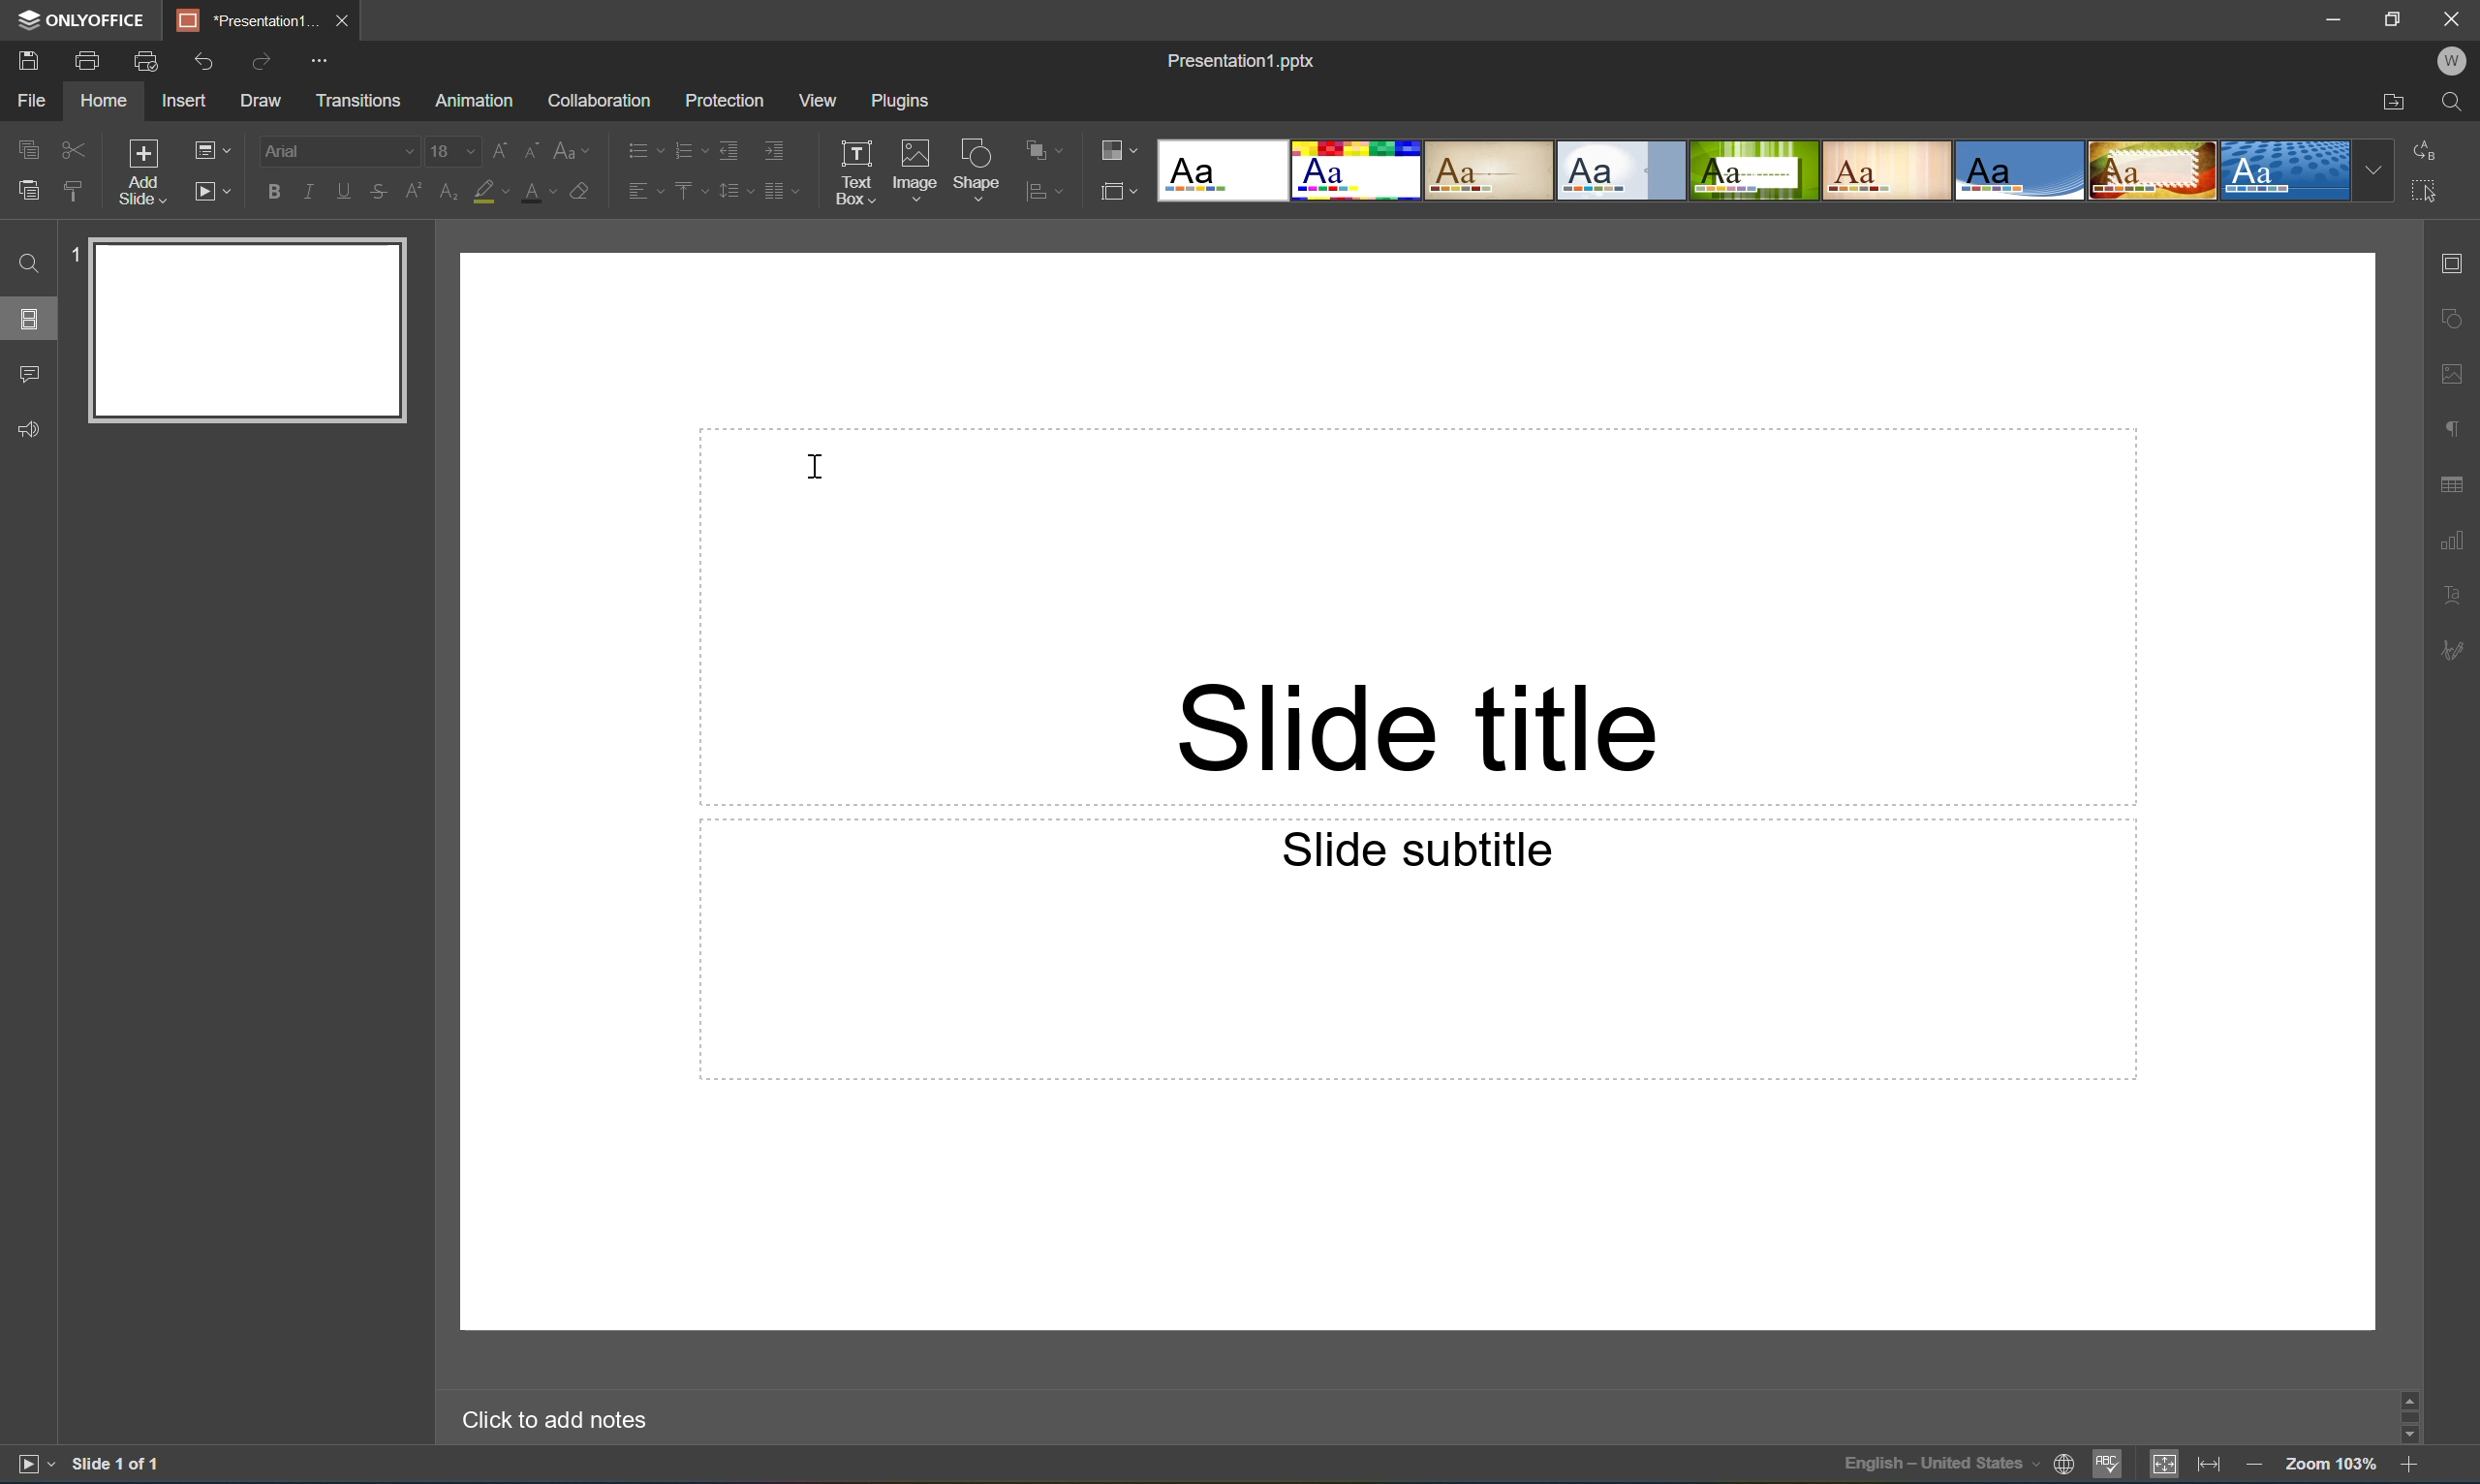 The image size is (2480, 1484). I want to click on Increment font size, so click(509, 145).